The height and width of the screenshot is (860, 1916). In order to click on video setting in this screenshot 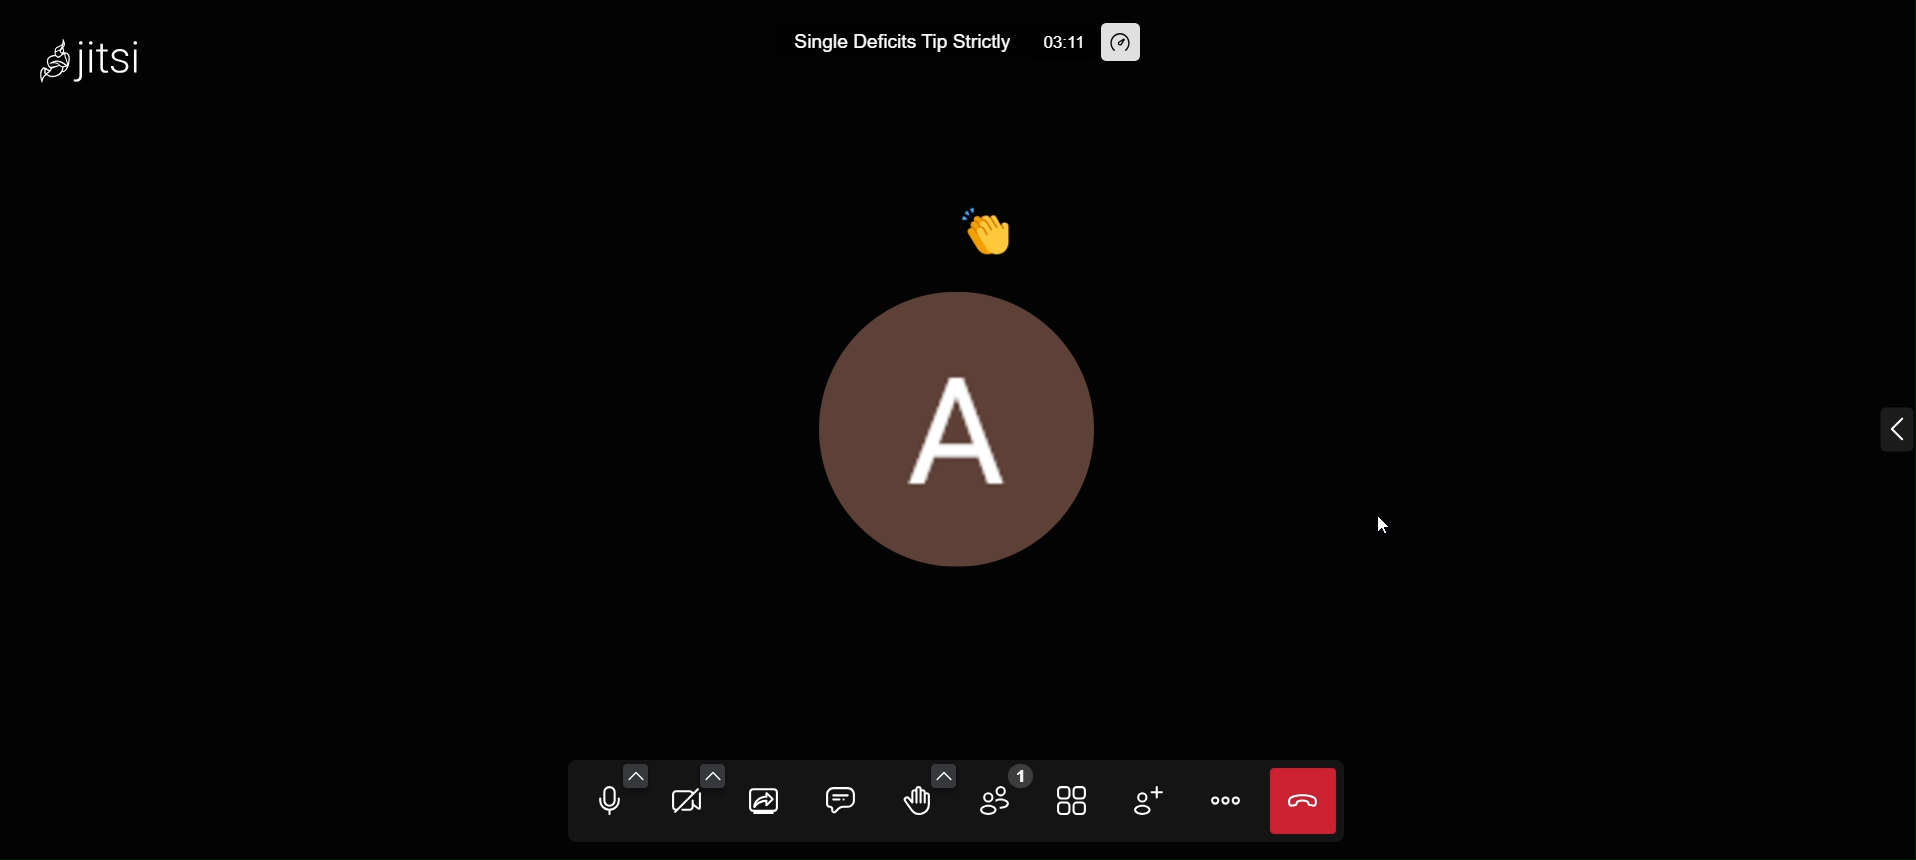, I will do `click(714, 775)`.